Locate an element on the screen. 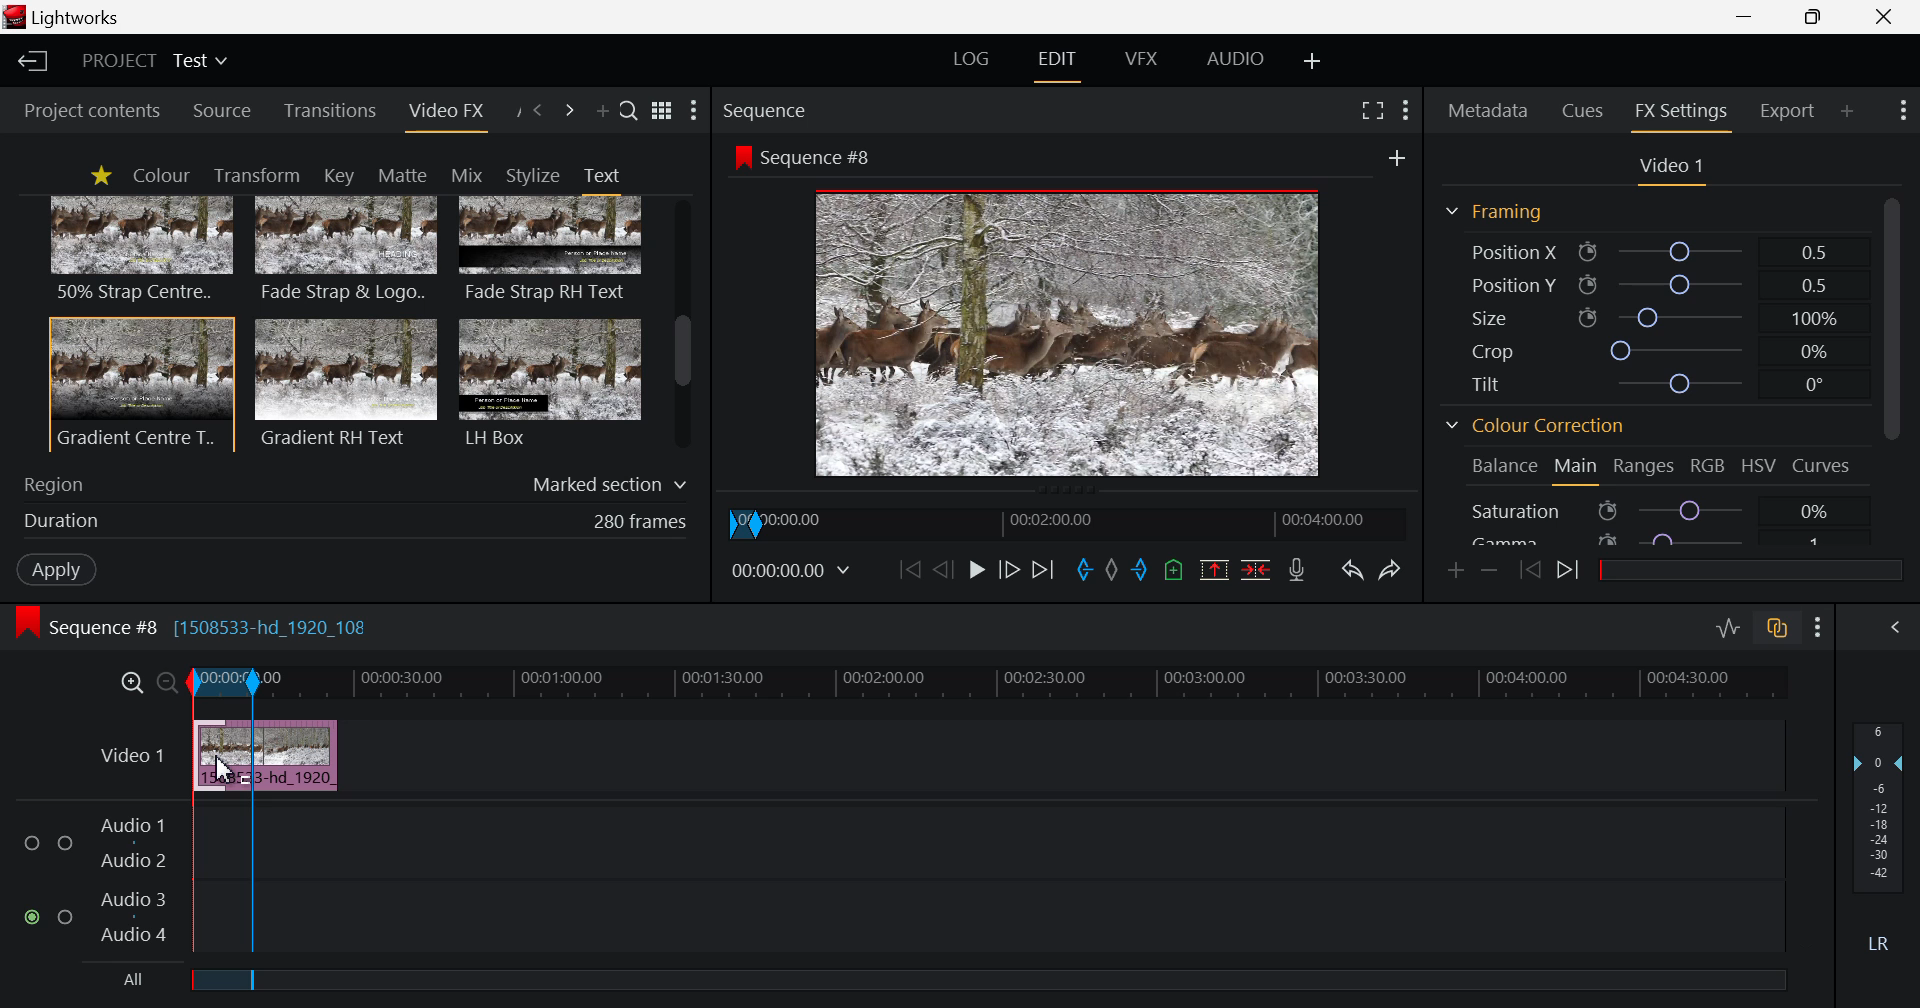 This screenshot has width=1920, height=1008. Colour is located at coordinates (160, 176).